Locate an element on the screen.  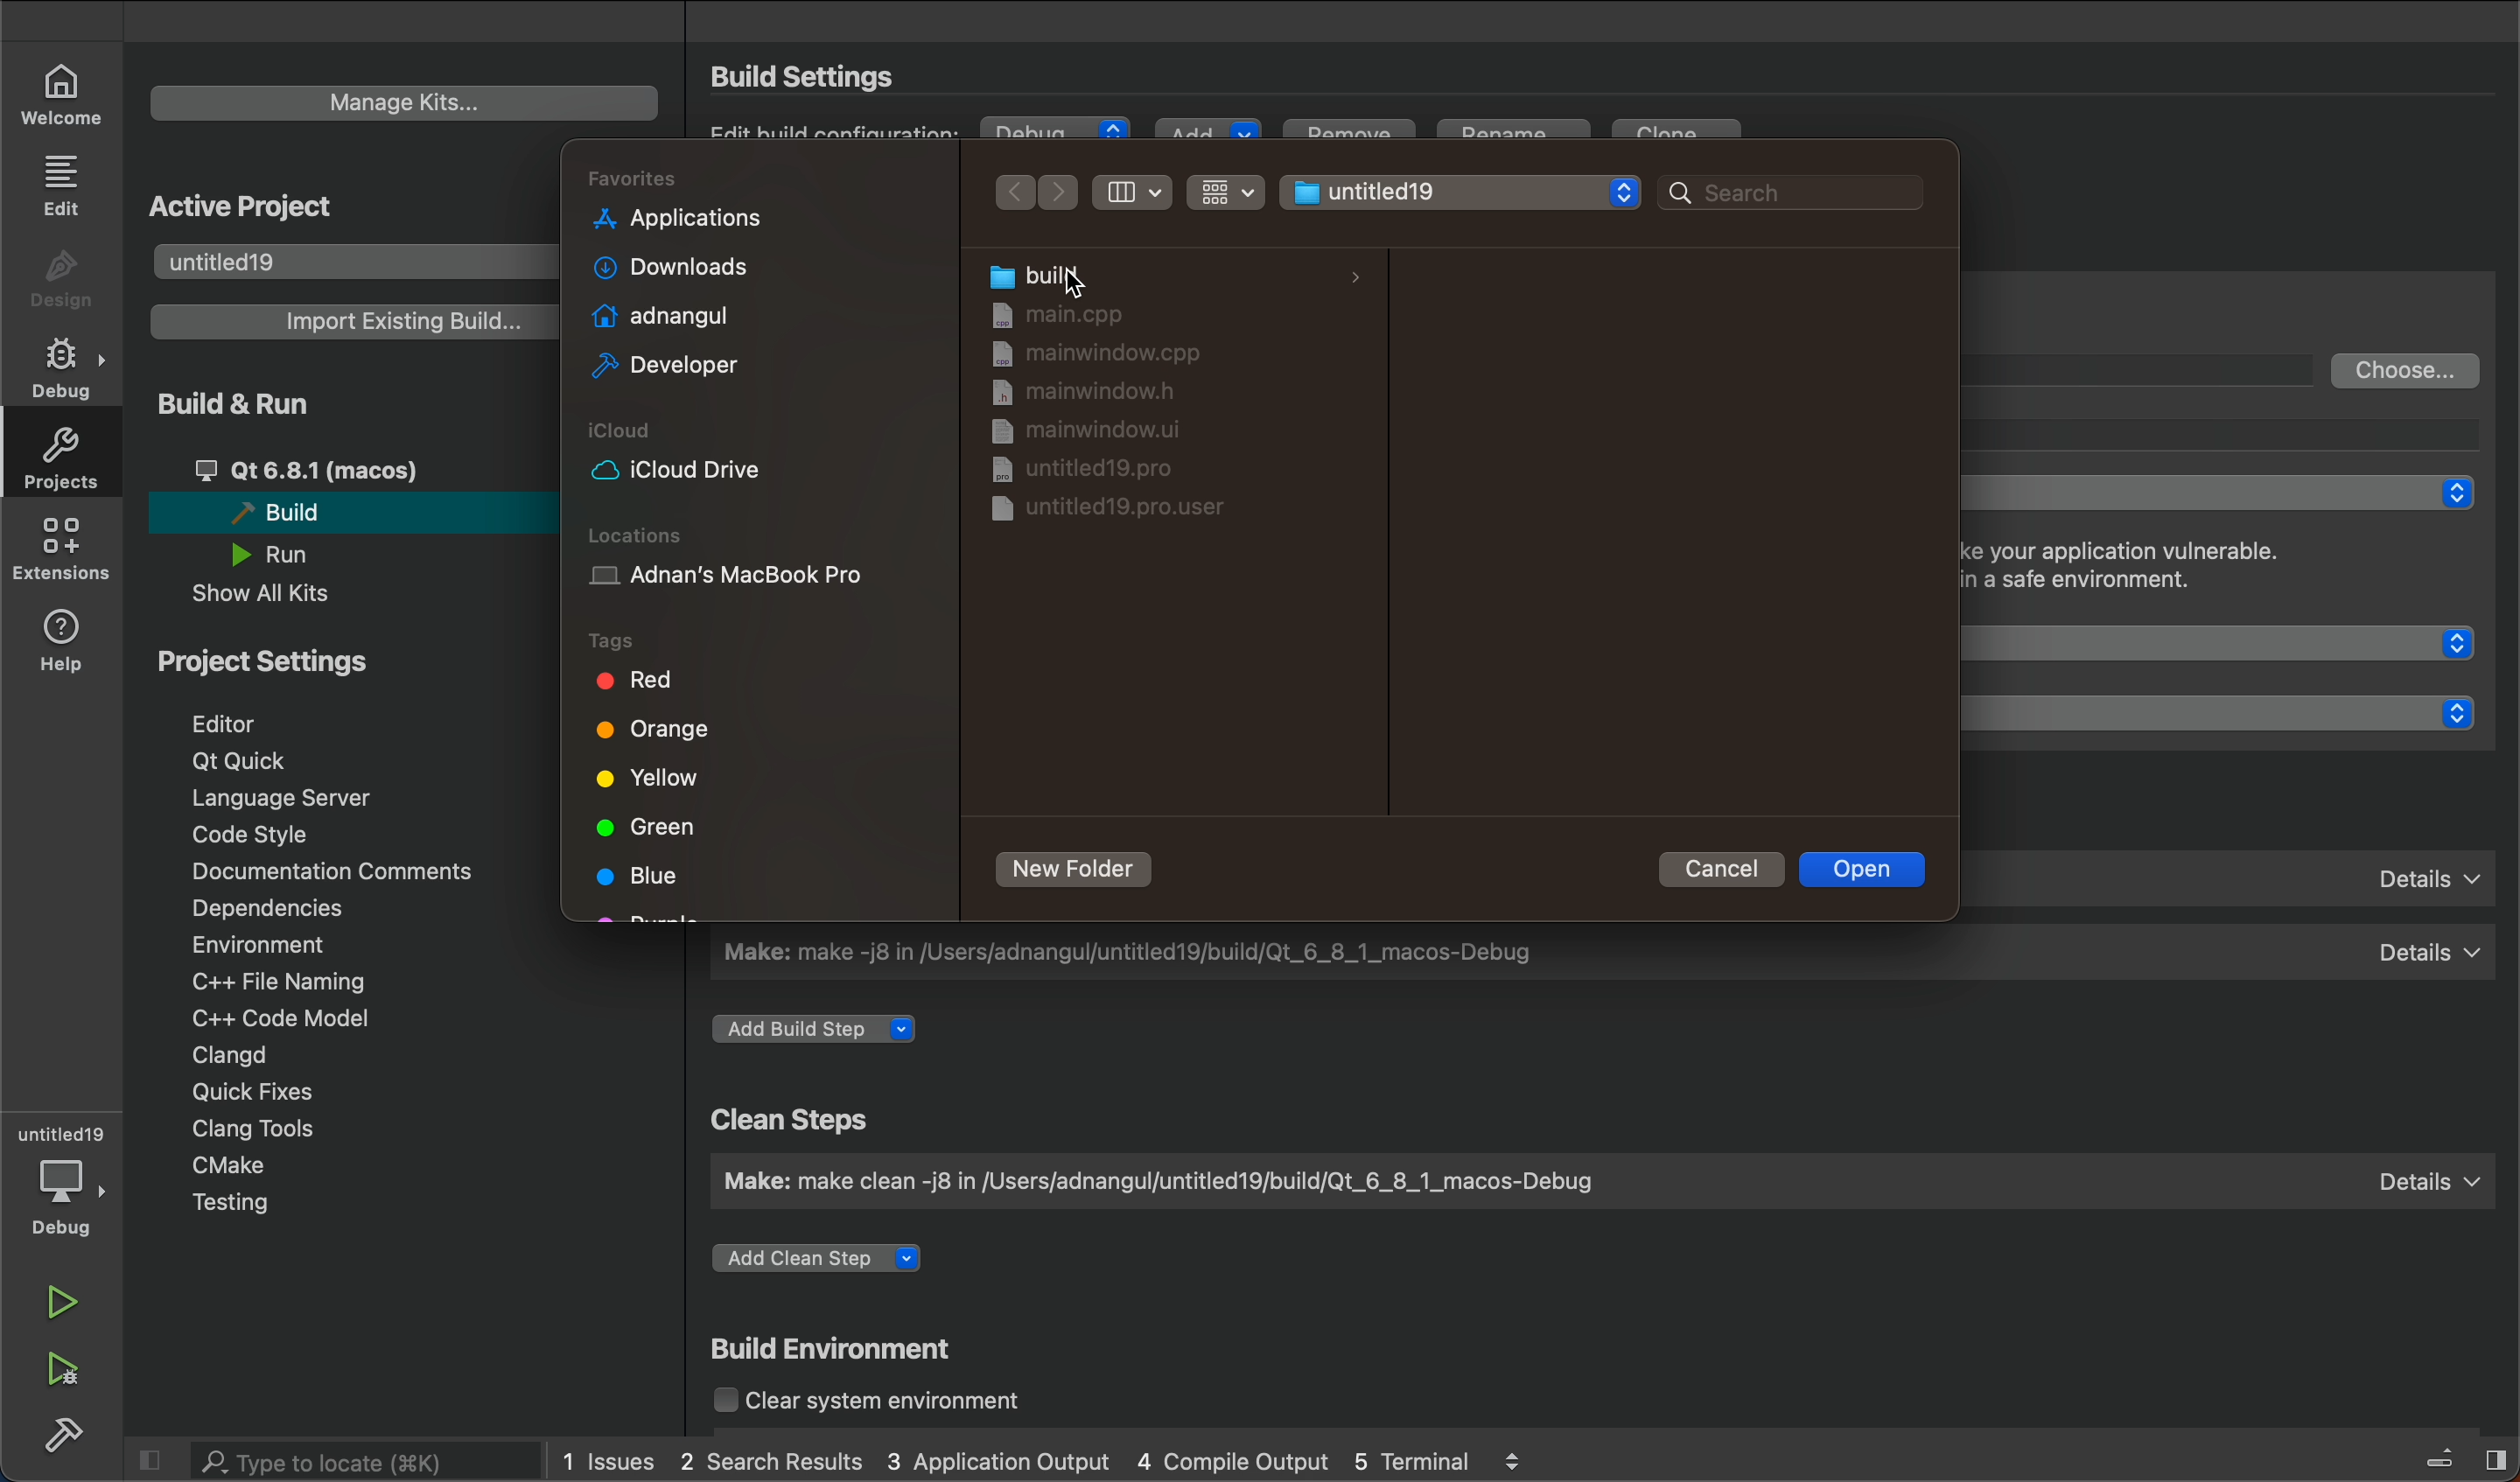
file is located at coordinates (1104, 356).